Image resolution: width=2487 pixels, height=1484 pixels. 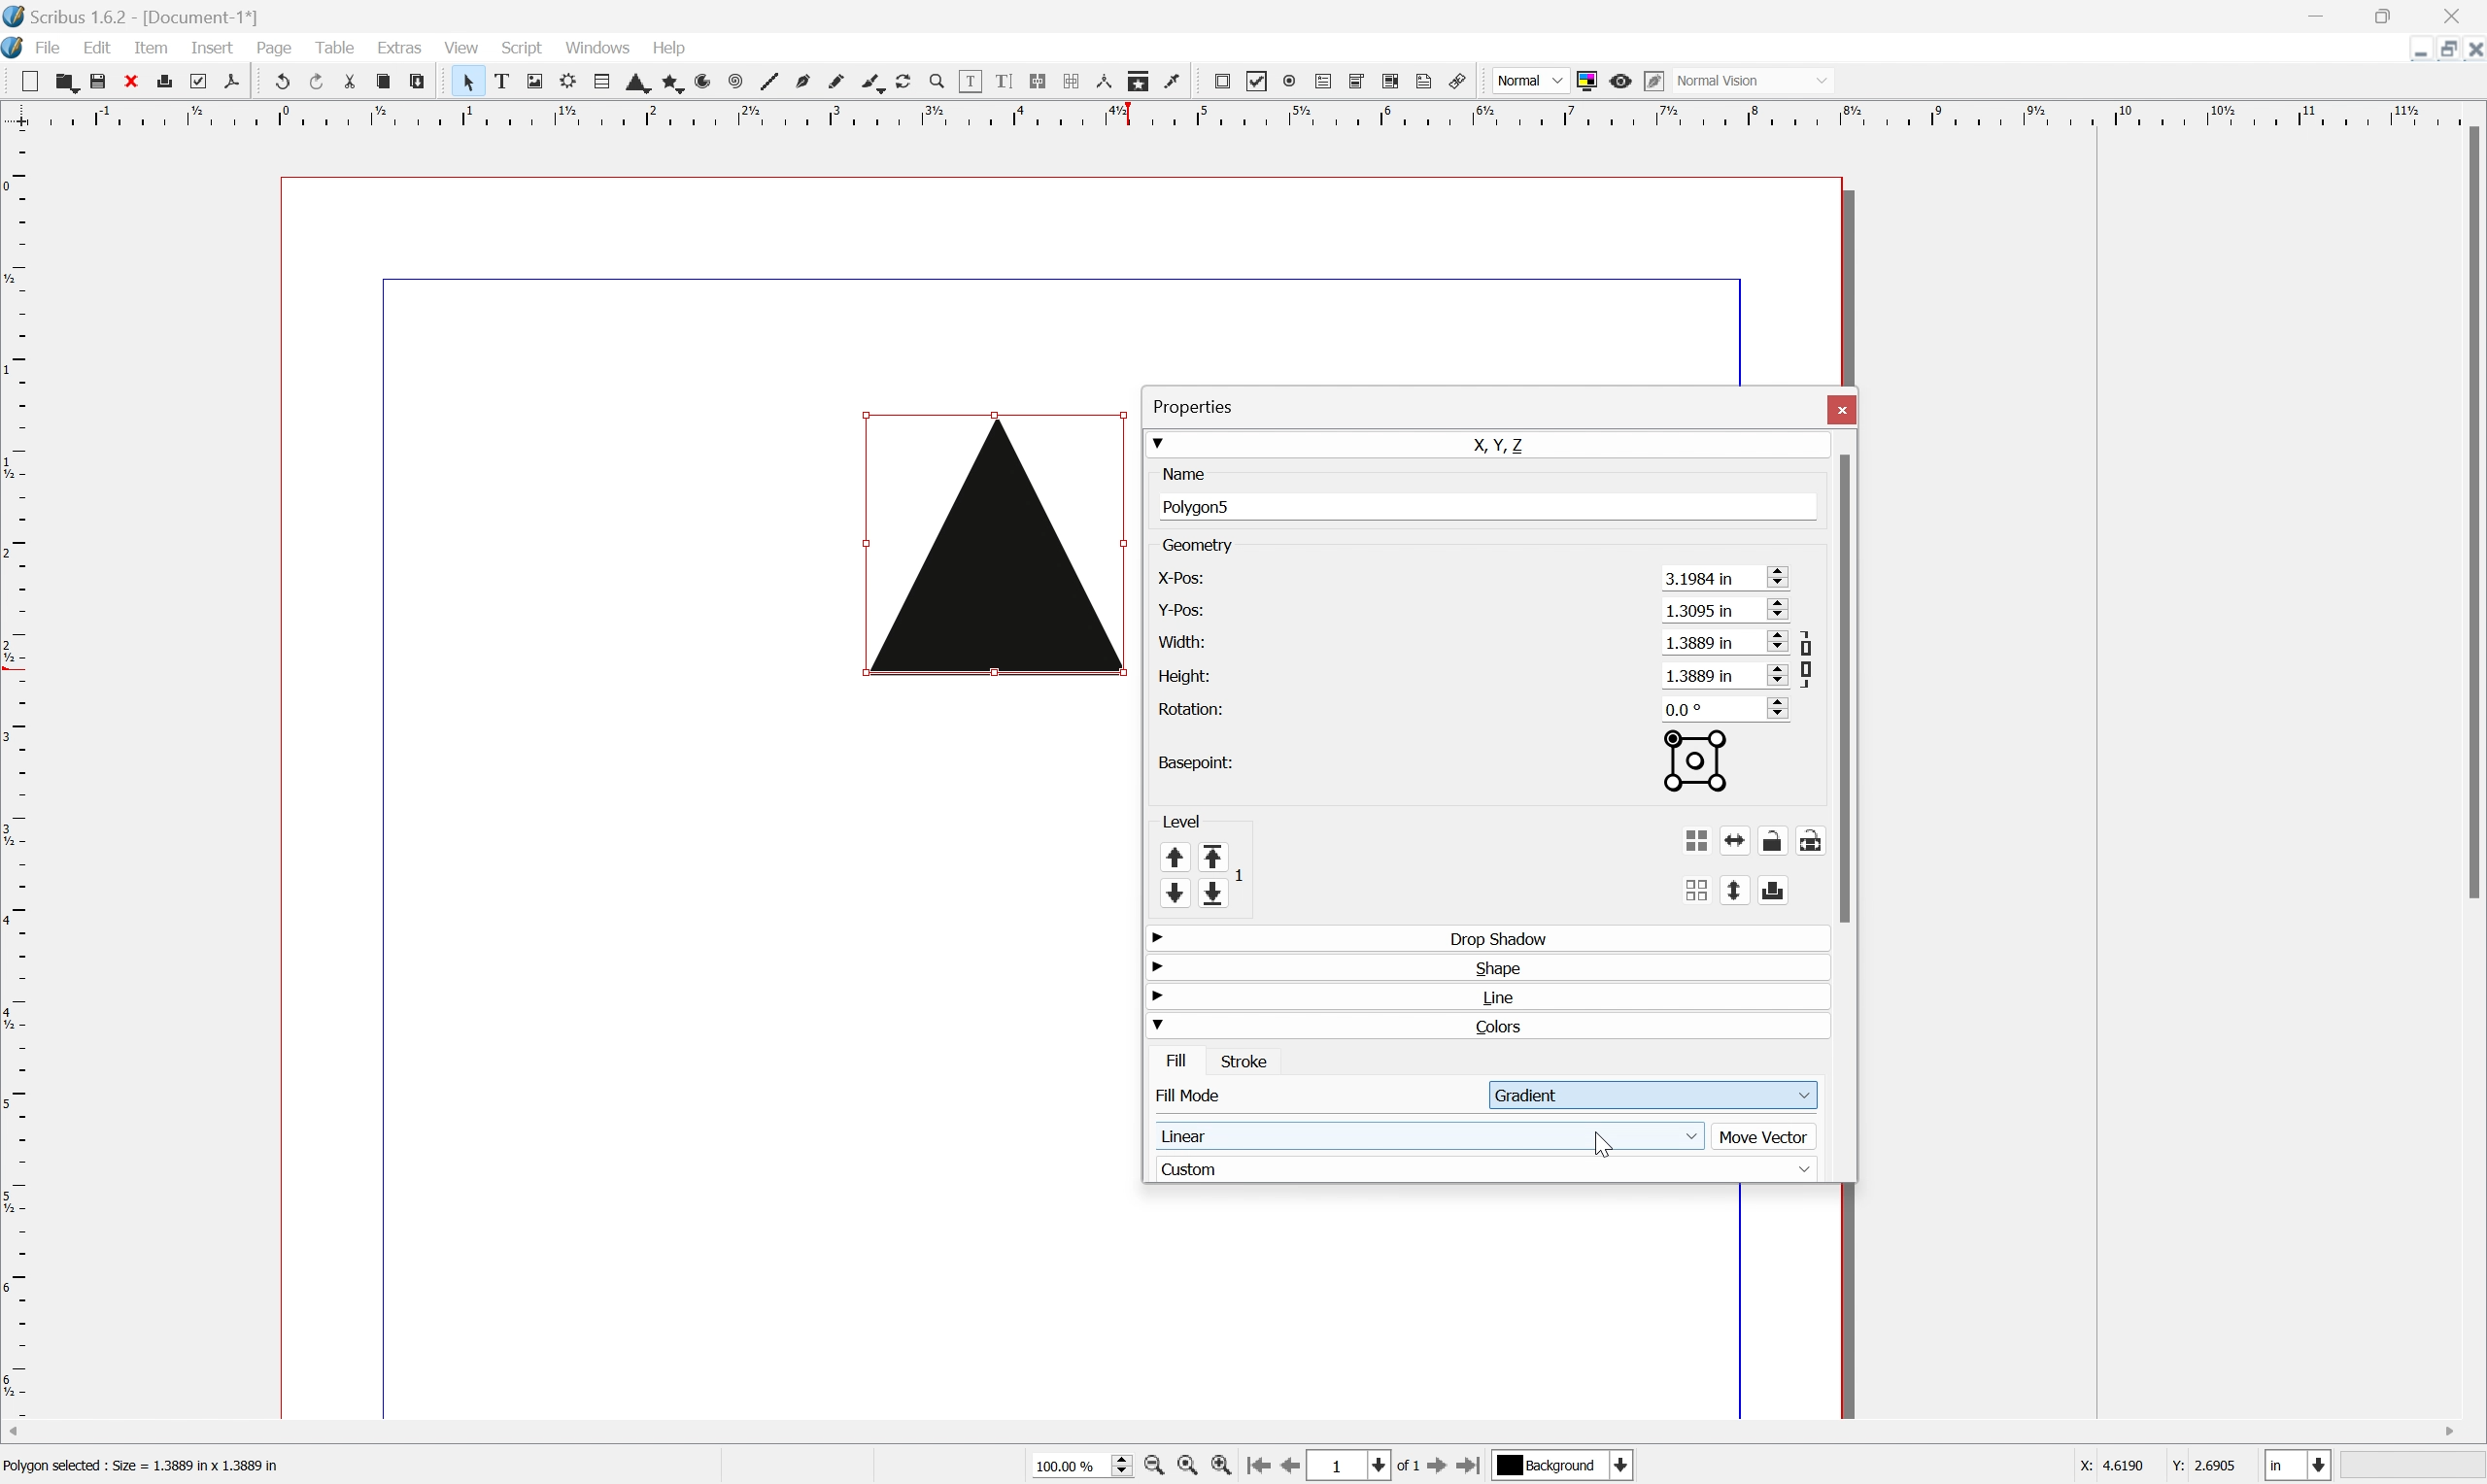 I want to click on Select current unit, so click(x=2302, y=1465).